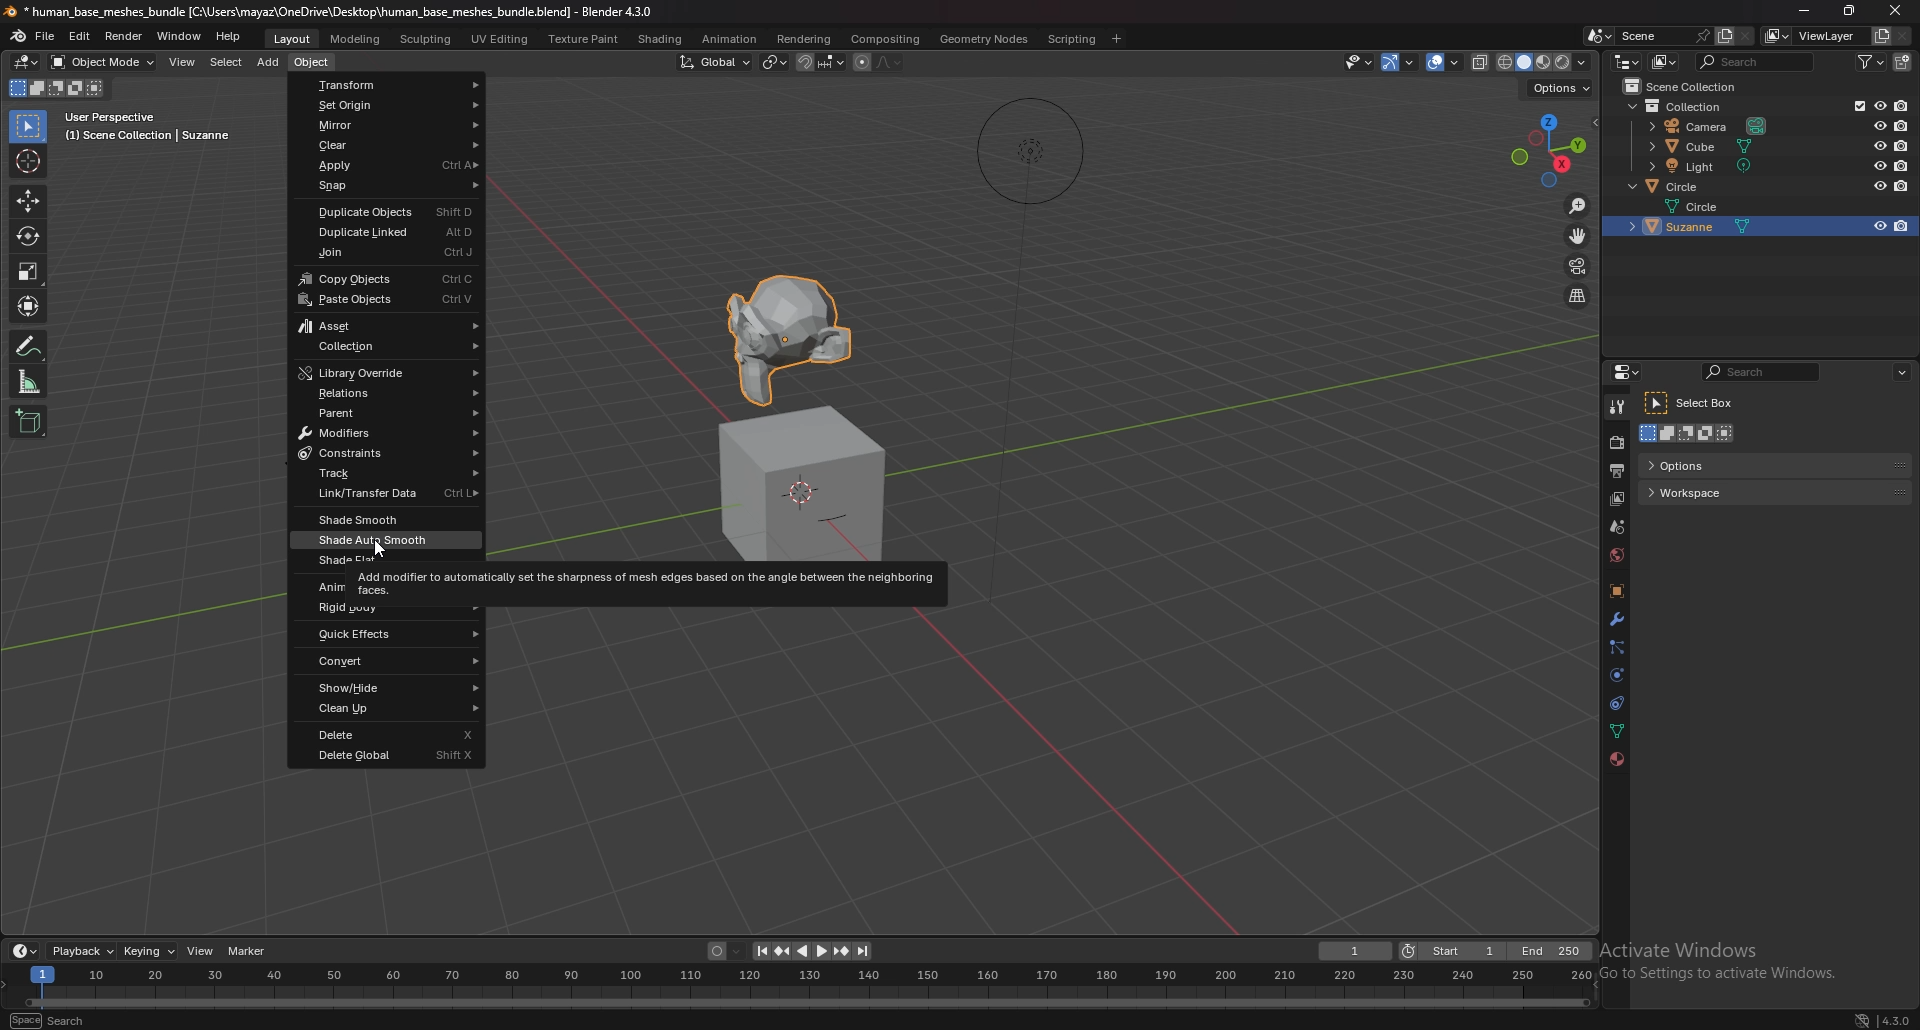 This screenshot has height=1030, width=1920. What do you see at coordinates (783, 951) in the screenshot?
I see `jump to keyframe` at bounding box center [783, 951].